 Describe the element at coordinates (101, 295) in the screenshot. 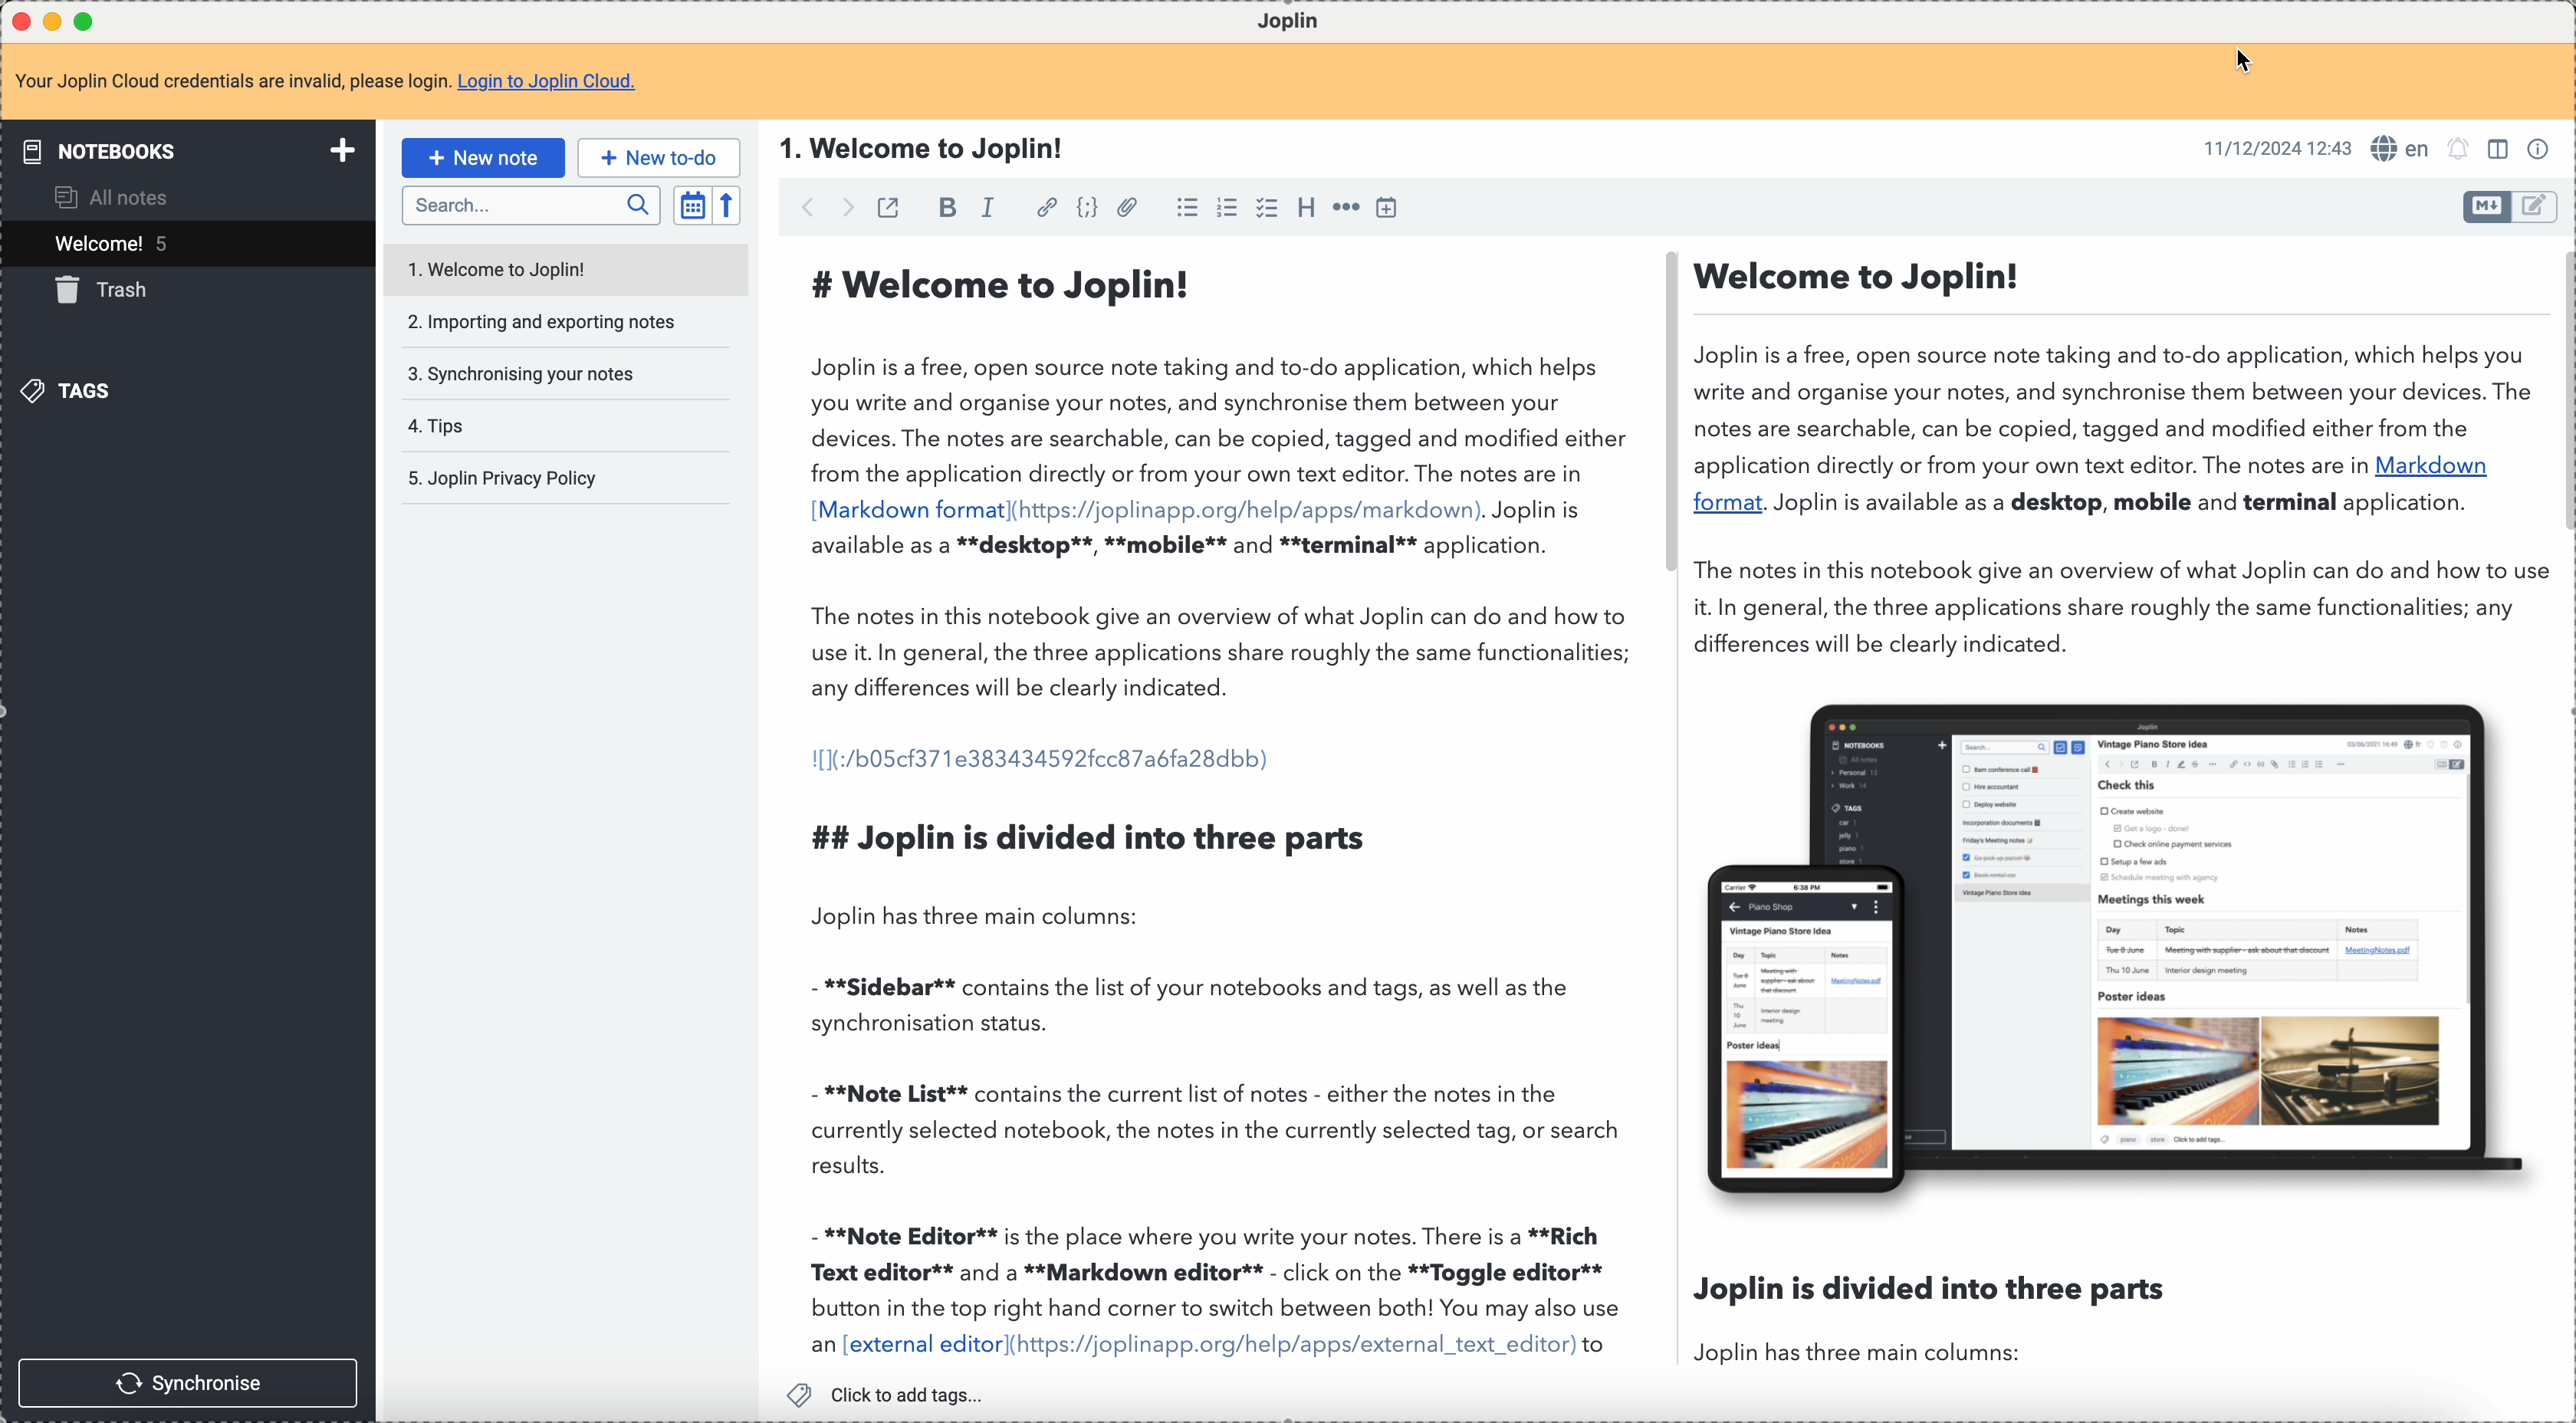

I see `trash` at that location.